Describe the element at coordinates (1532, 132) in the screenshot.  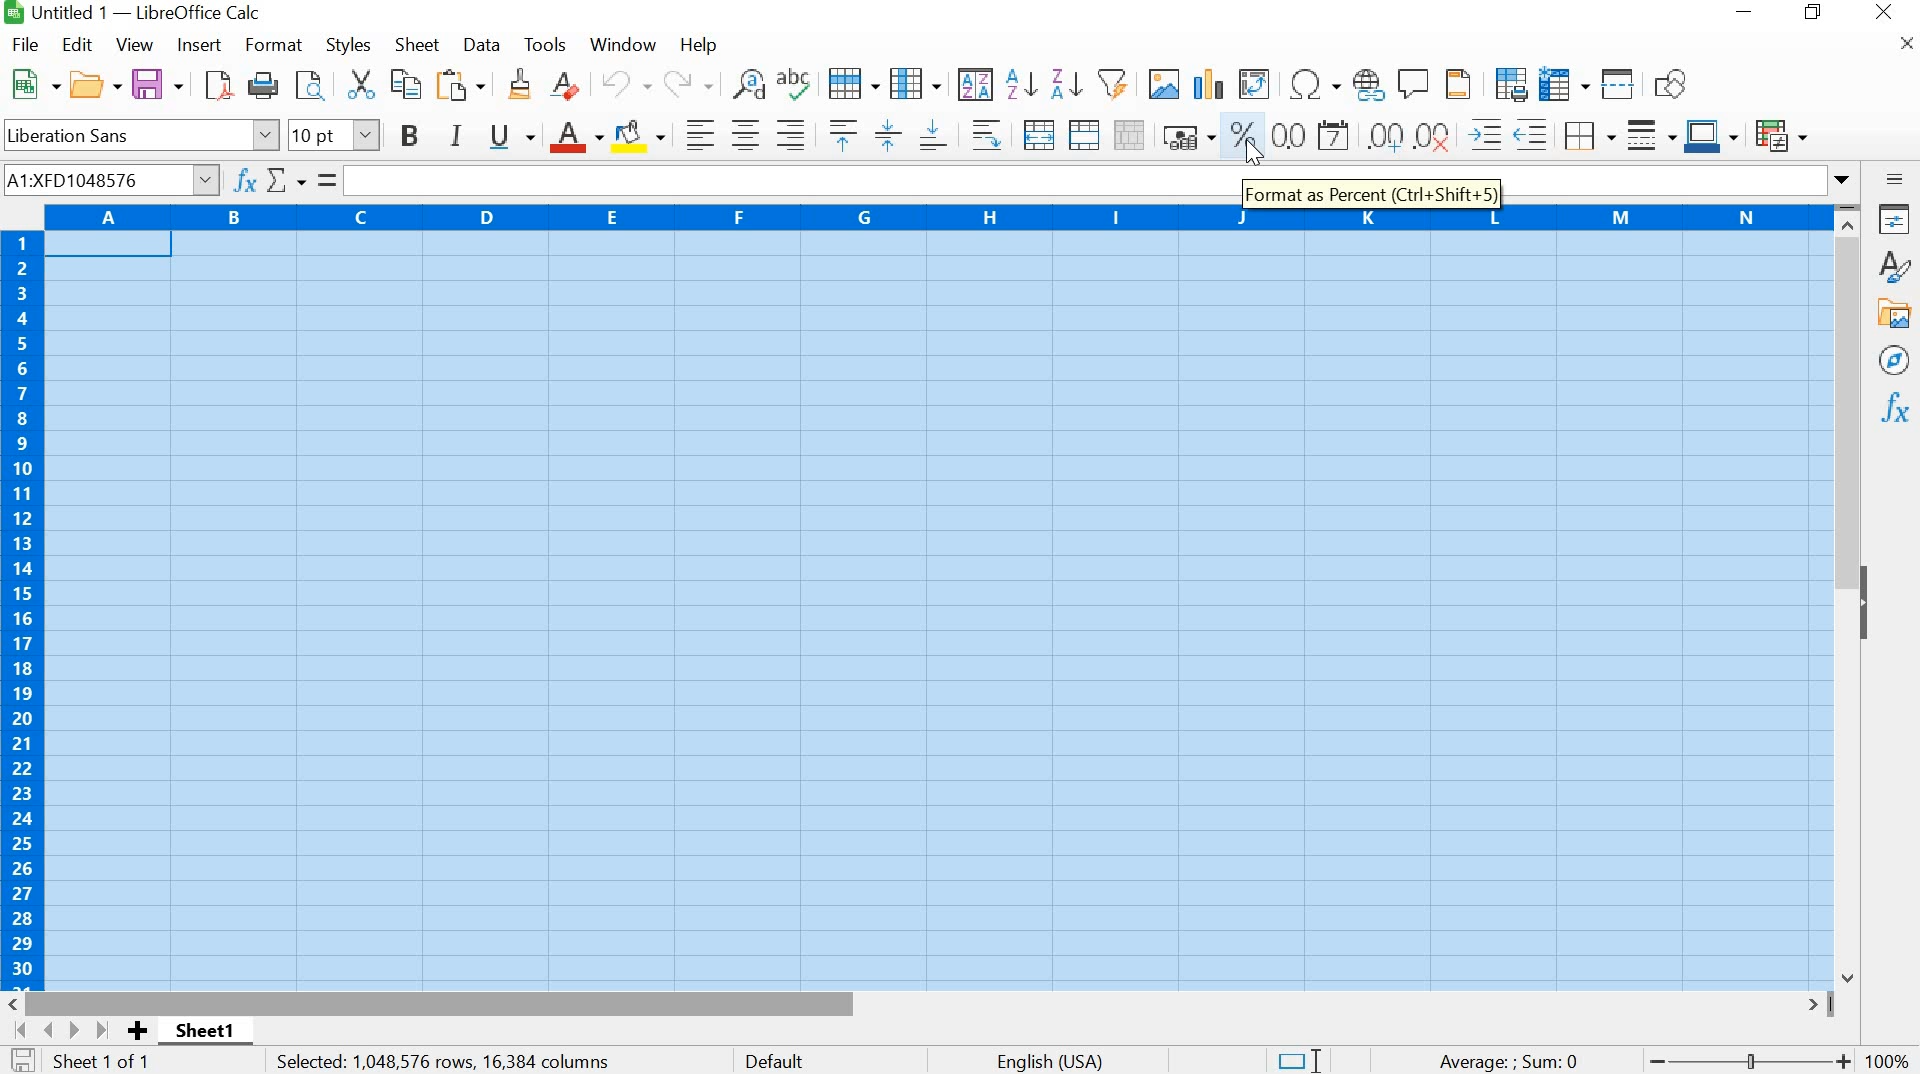
I see `Decrease Indent` at that location.